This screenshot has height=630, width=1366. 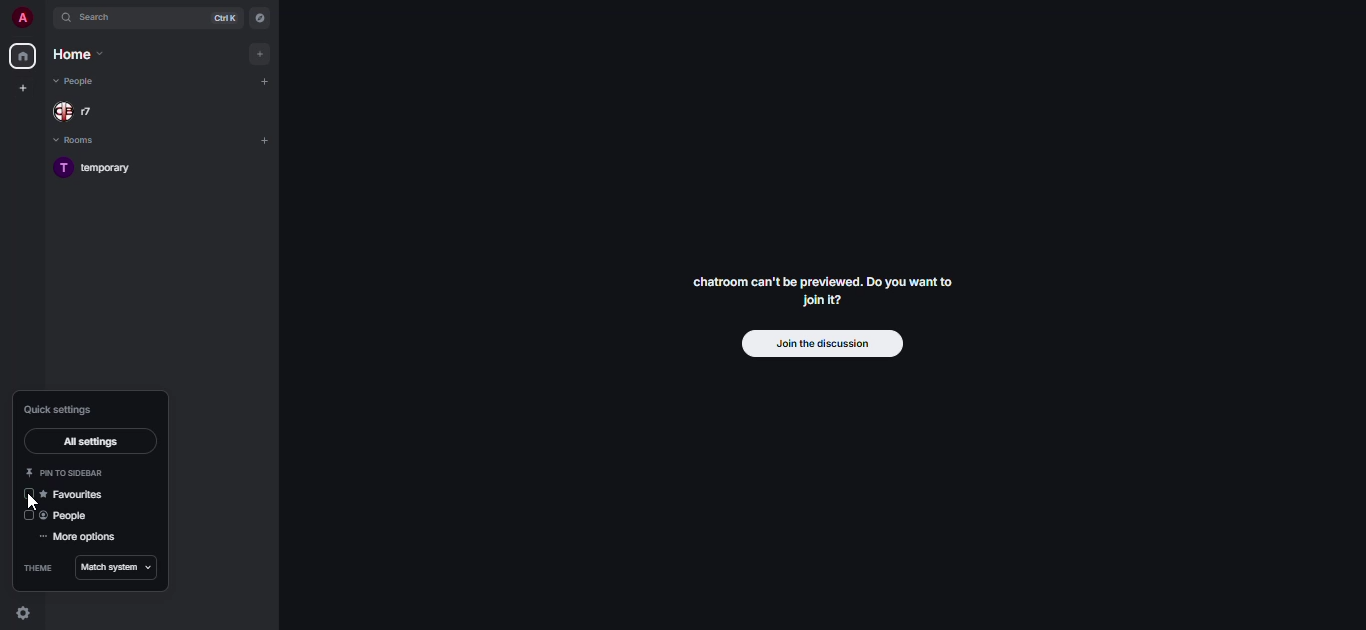 What do you see at coordinates (263, 18) in the screenshot?
I see `navigator` at bounding box center [263, 18].